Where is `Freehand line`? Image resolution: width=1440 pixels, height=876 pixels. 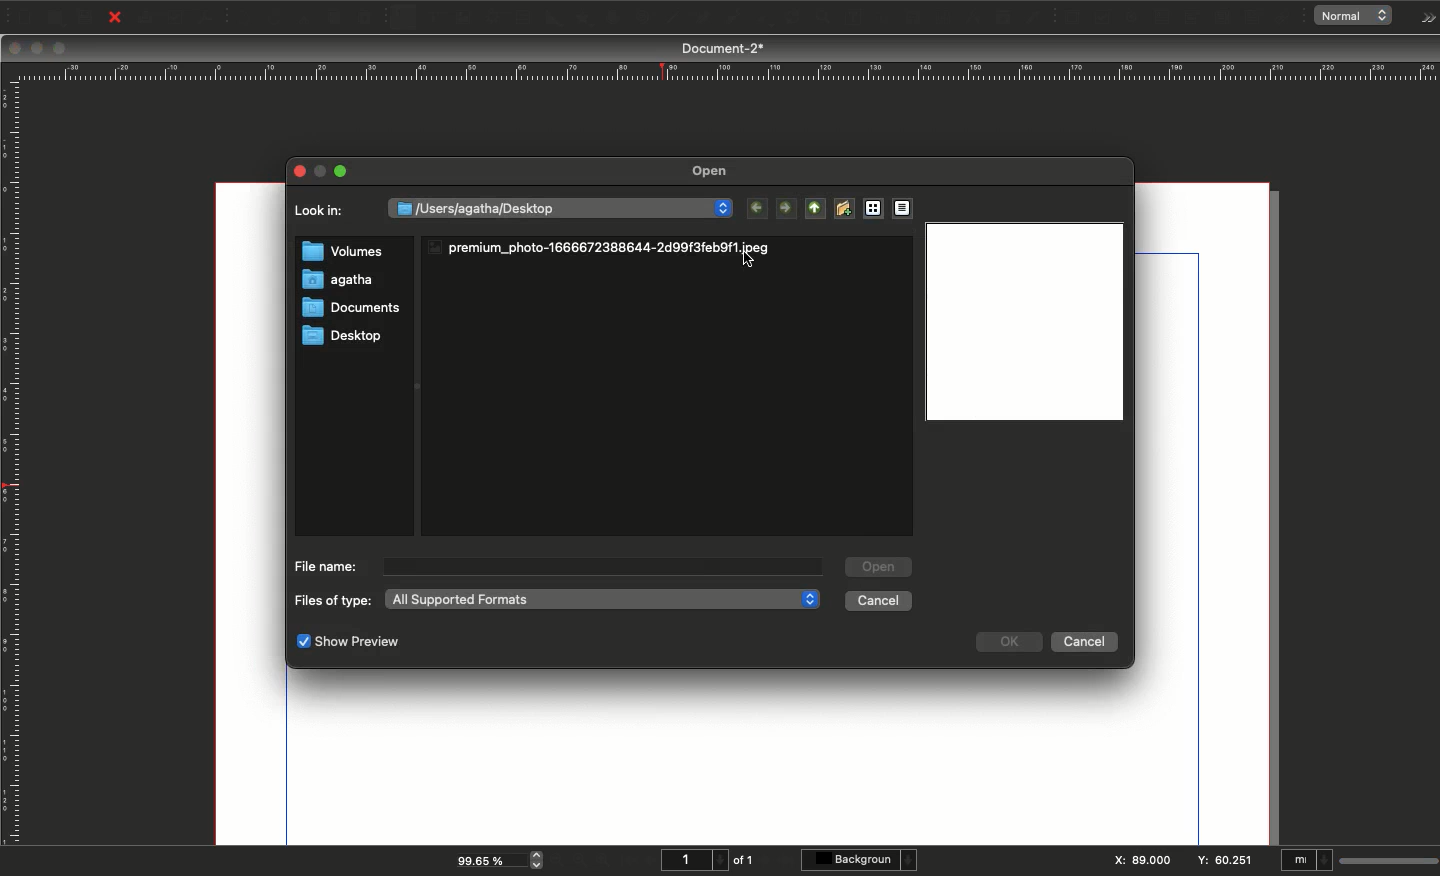
Freehand line is located at coordinates (728, 19).